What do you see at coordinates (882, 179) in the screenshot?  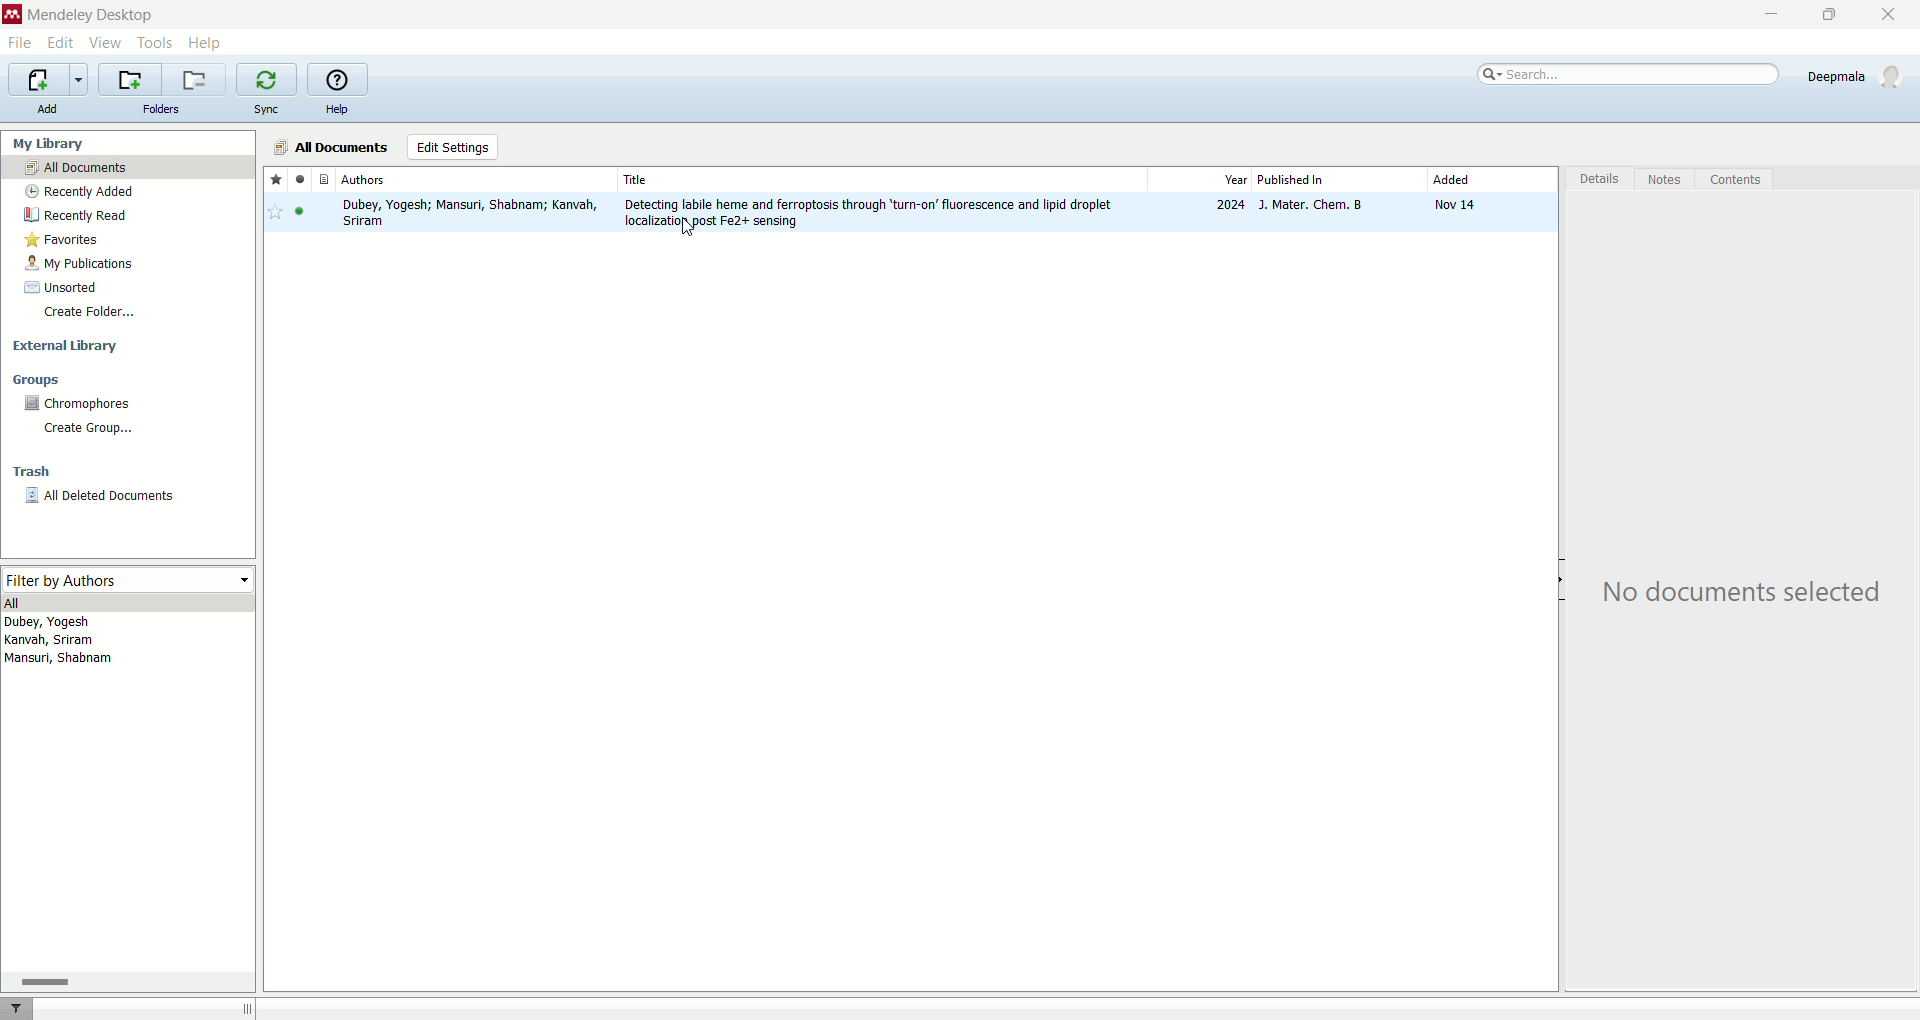 I see `Title` at bounding box center [882, 179].